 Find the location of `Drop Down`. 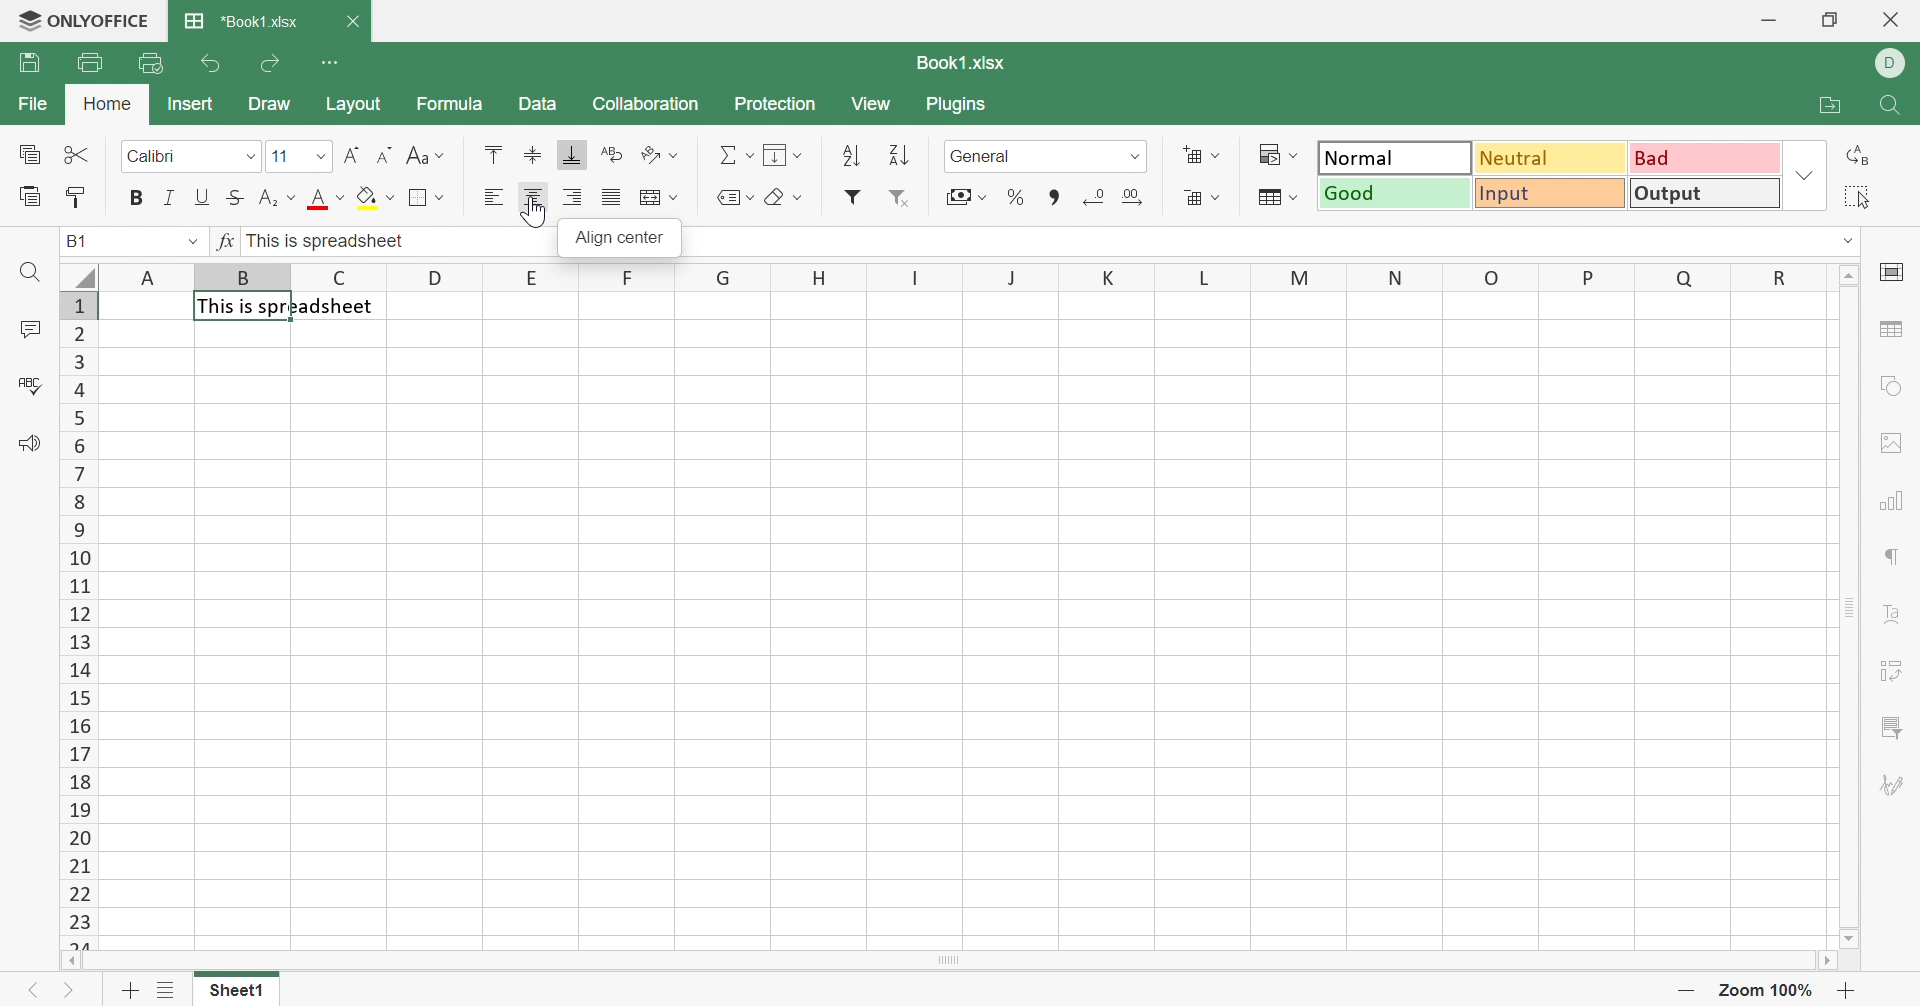

Drop Down is located at coordinates (1295, 196).